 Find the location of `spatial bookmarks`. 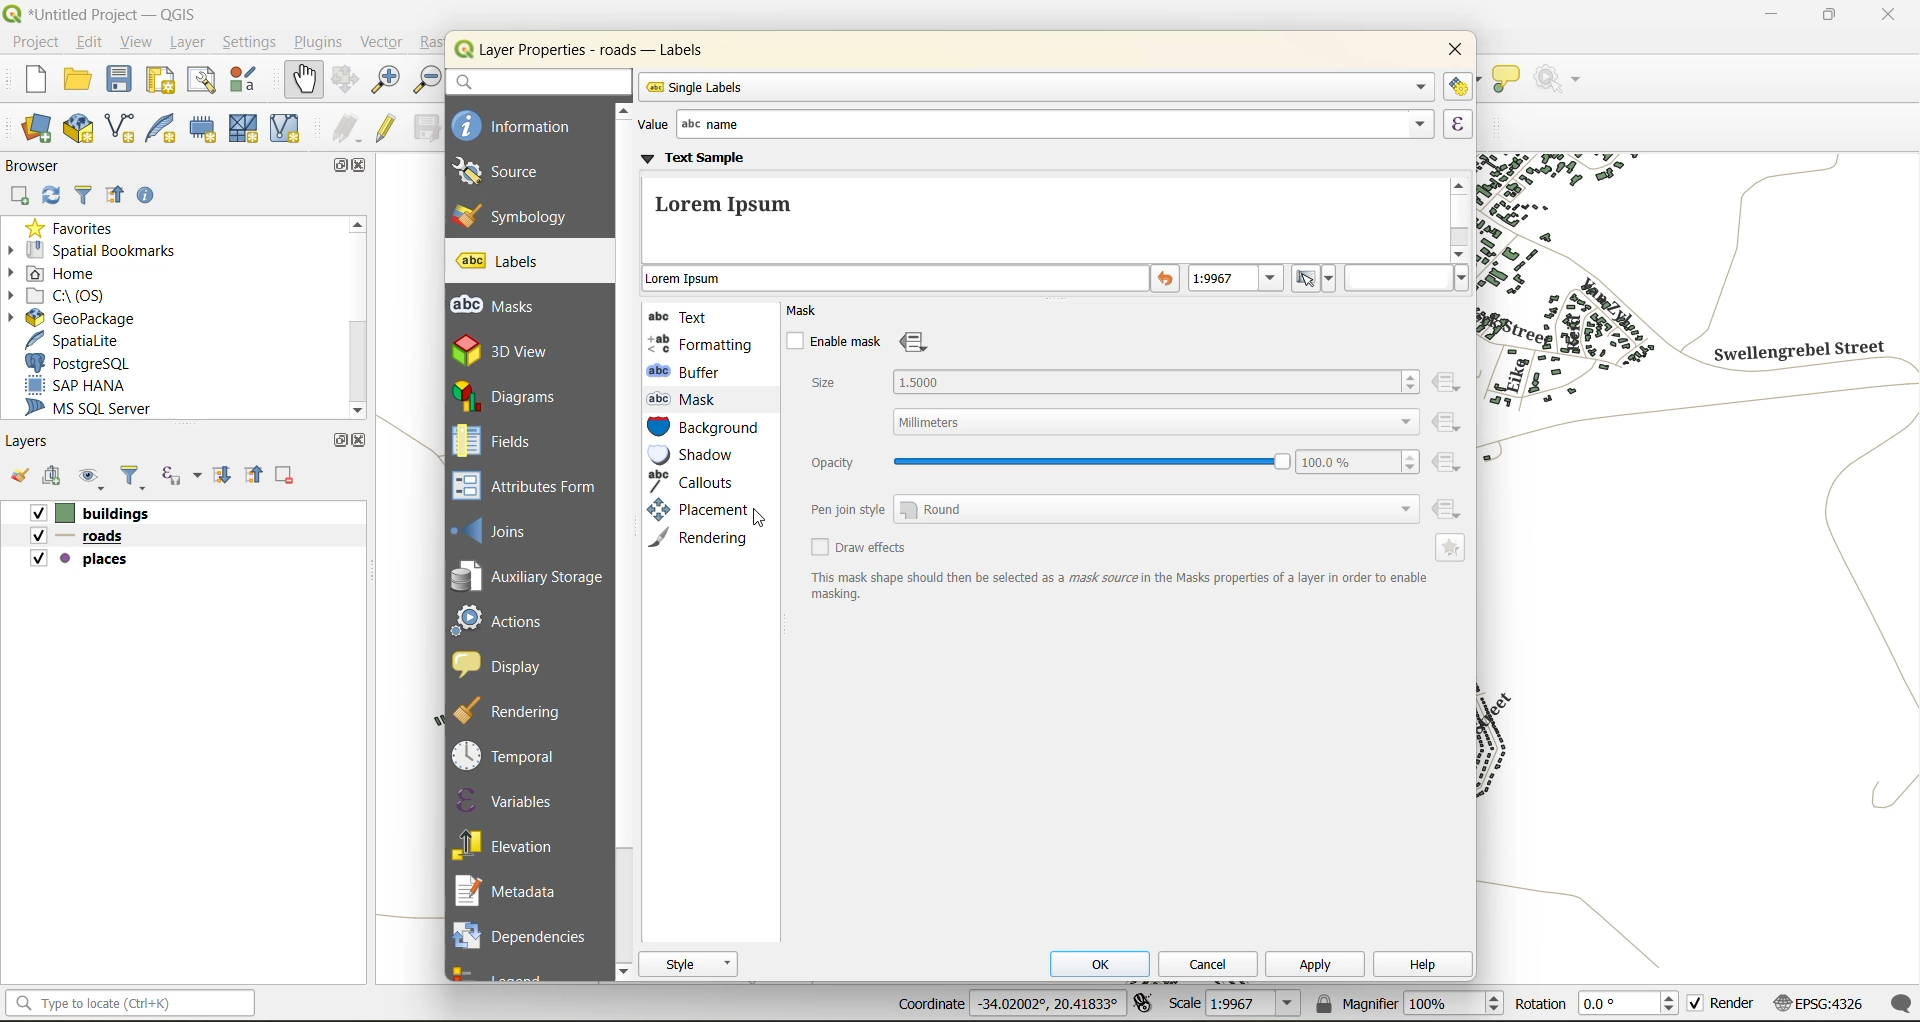

spatial bookmarks is located at coordinates (109, 253).